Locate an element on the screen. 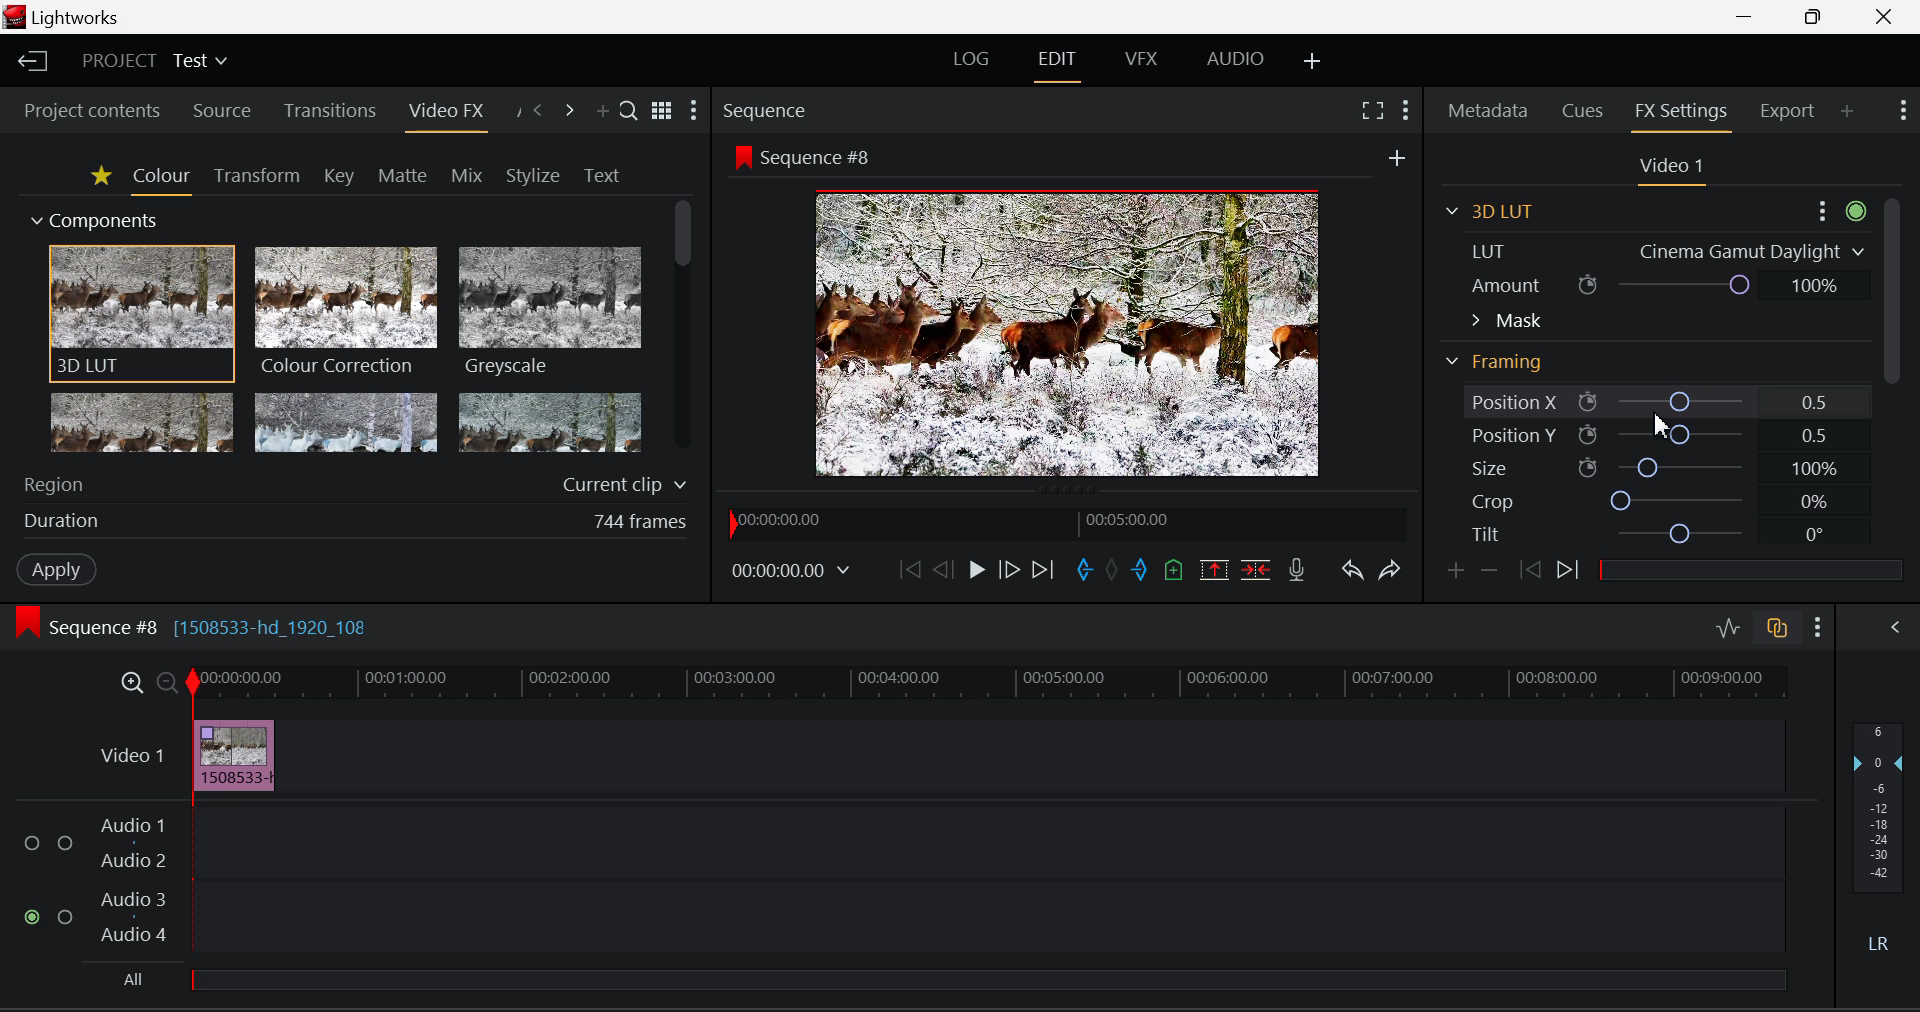  Add Panel is located at coordinates (602, 108).